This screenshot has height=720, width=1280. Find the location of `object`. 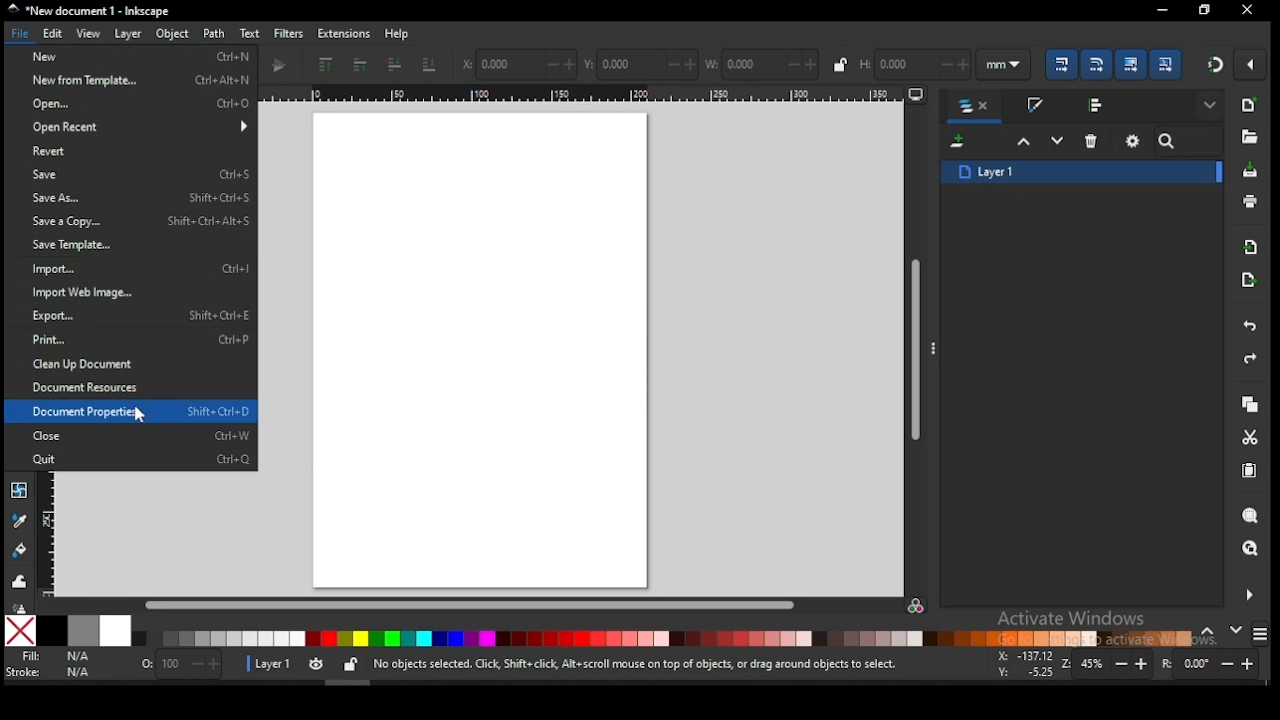

object is located at coordinates (173, 35).